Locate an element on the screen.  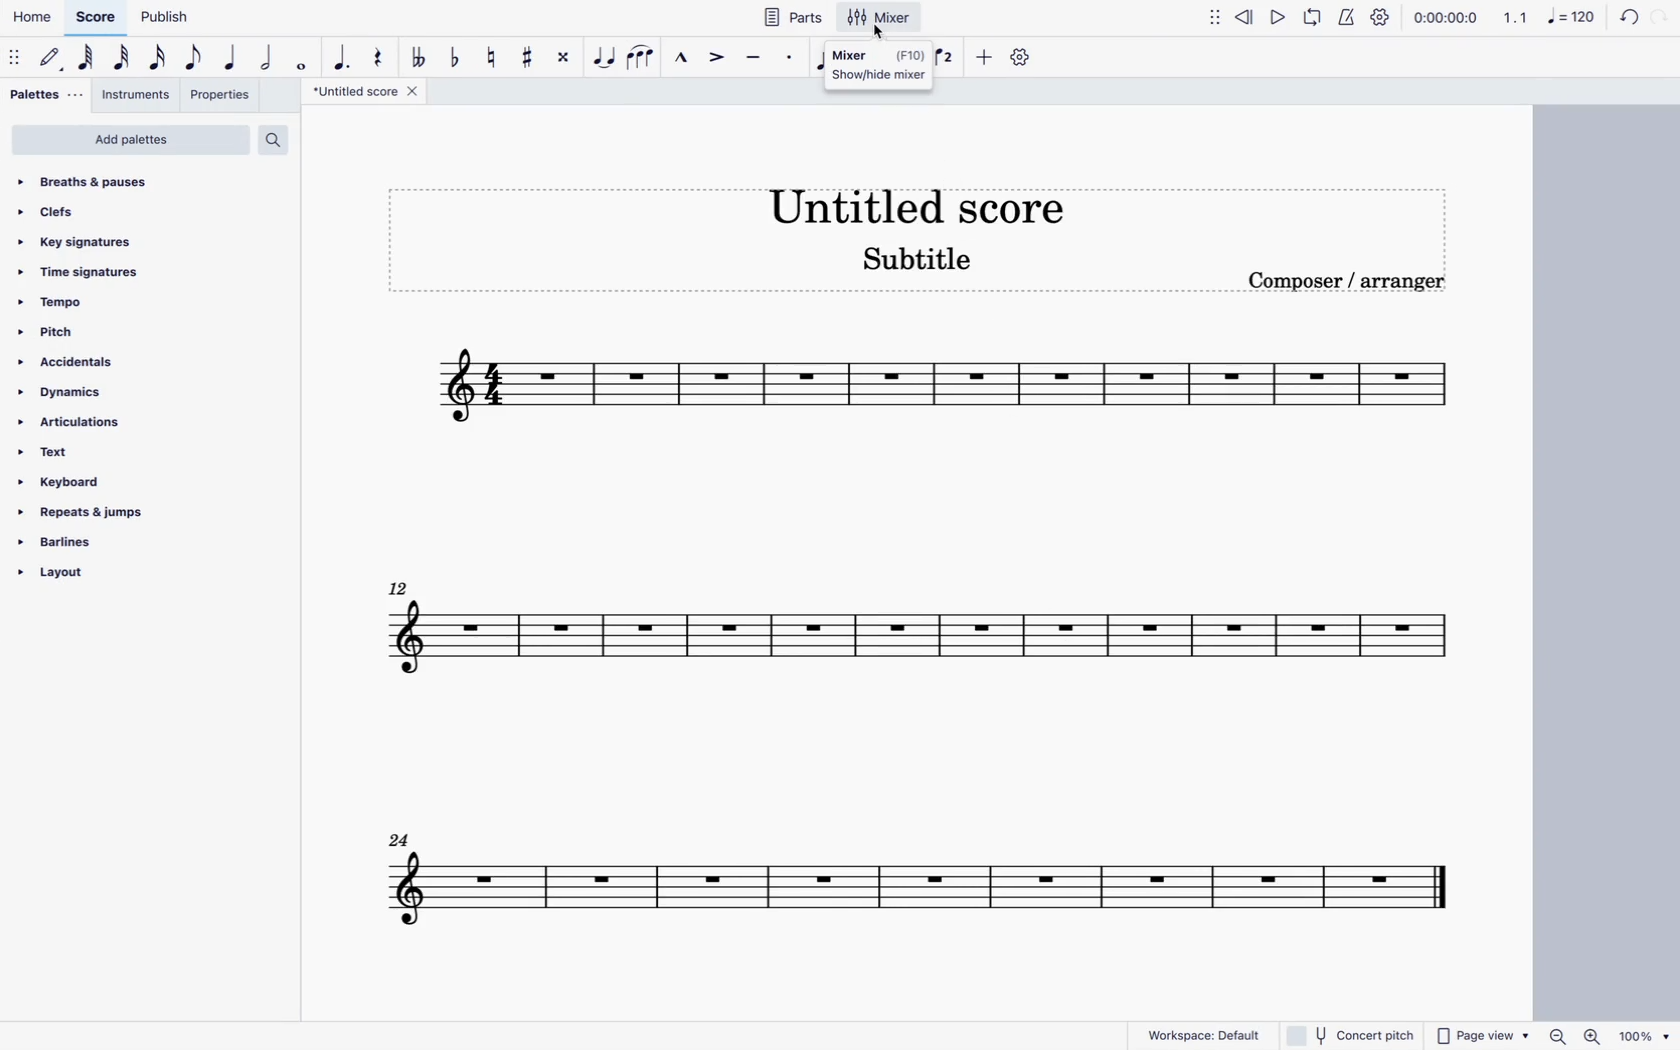
move is located at coordinates (16, 56).